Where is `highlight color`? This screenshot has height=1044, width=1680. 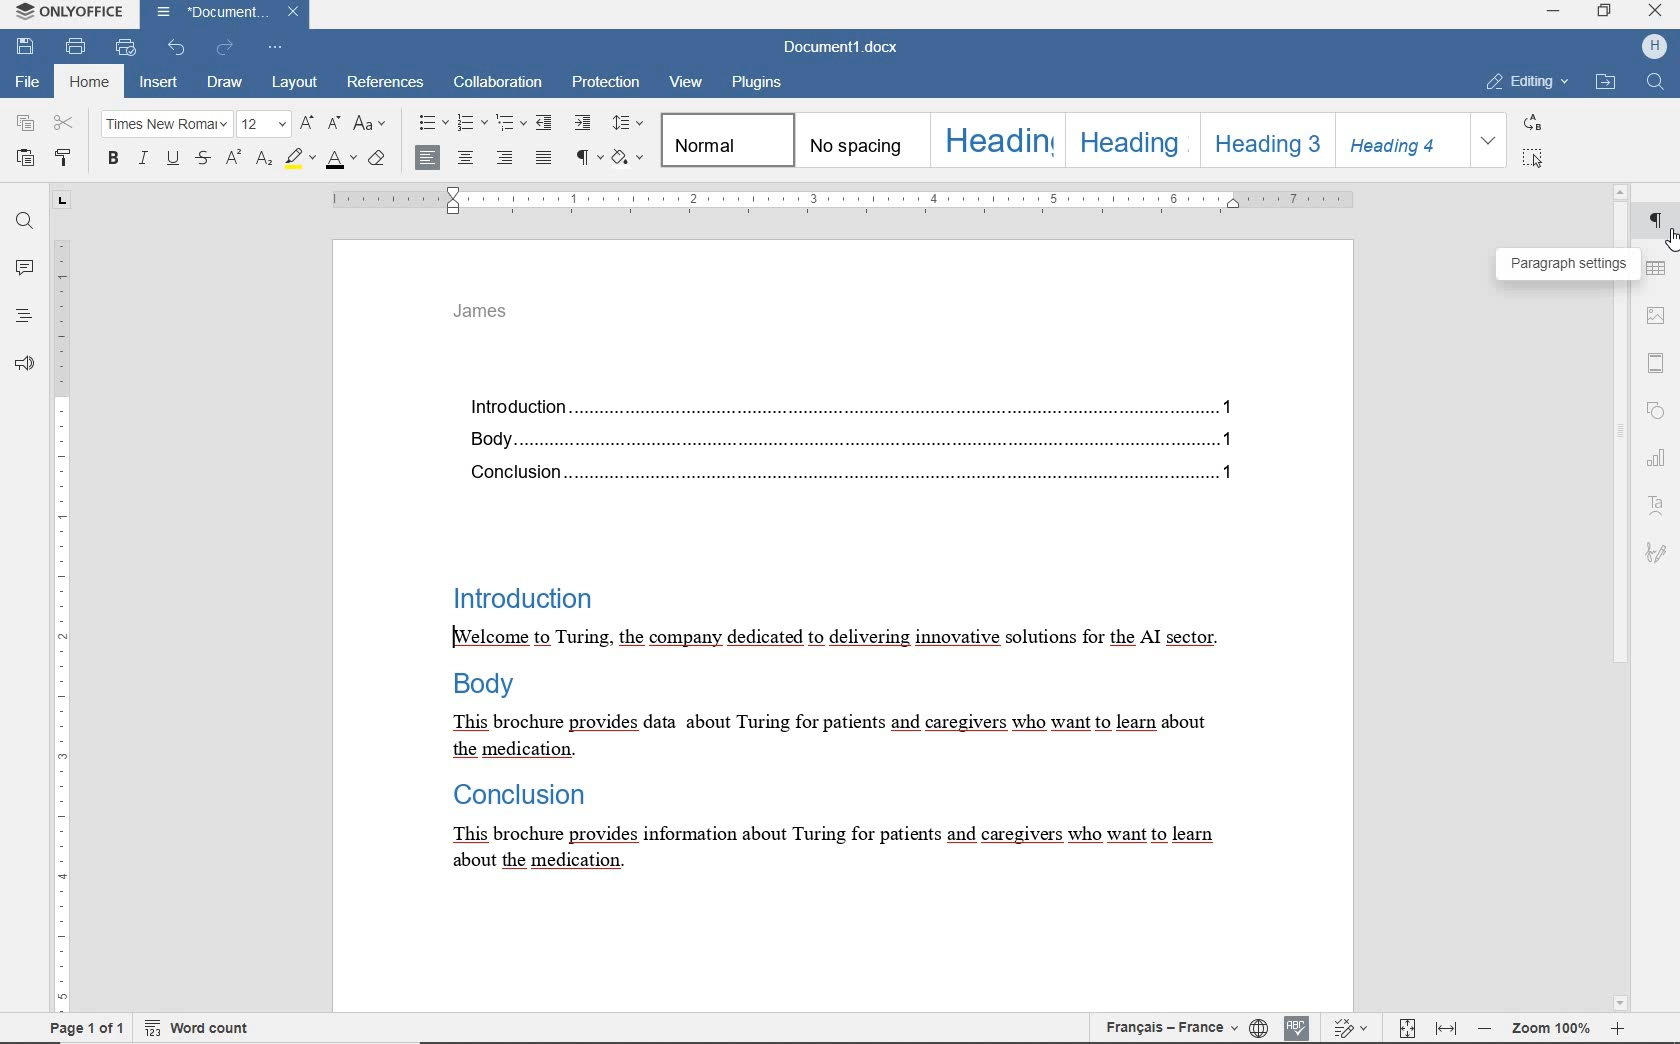 highlight color is located at coordinates (301, 160).